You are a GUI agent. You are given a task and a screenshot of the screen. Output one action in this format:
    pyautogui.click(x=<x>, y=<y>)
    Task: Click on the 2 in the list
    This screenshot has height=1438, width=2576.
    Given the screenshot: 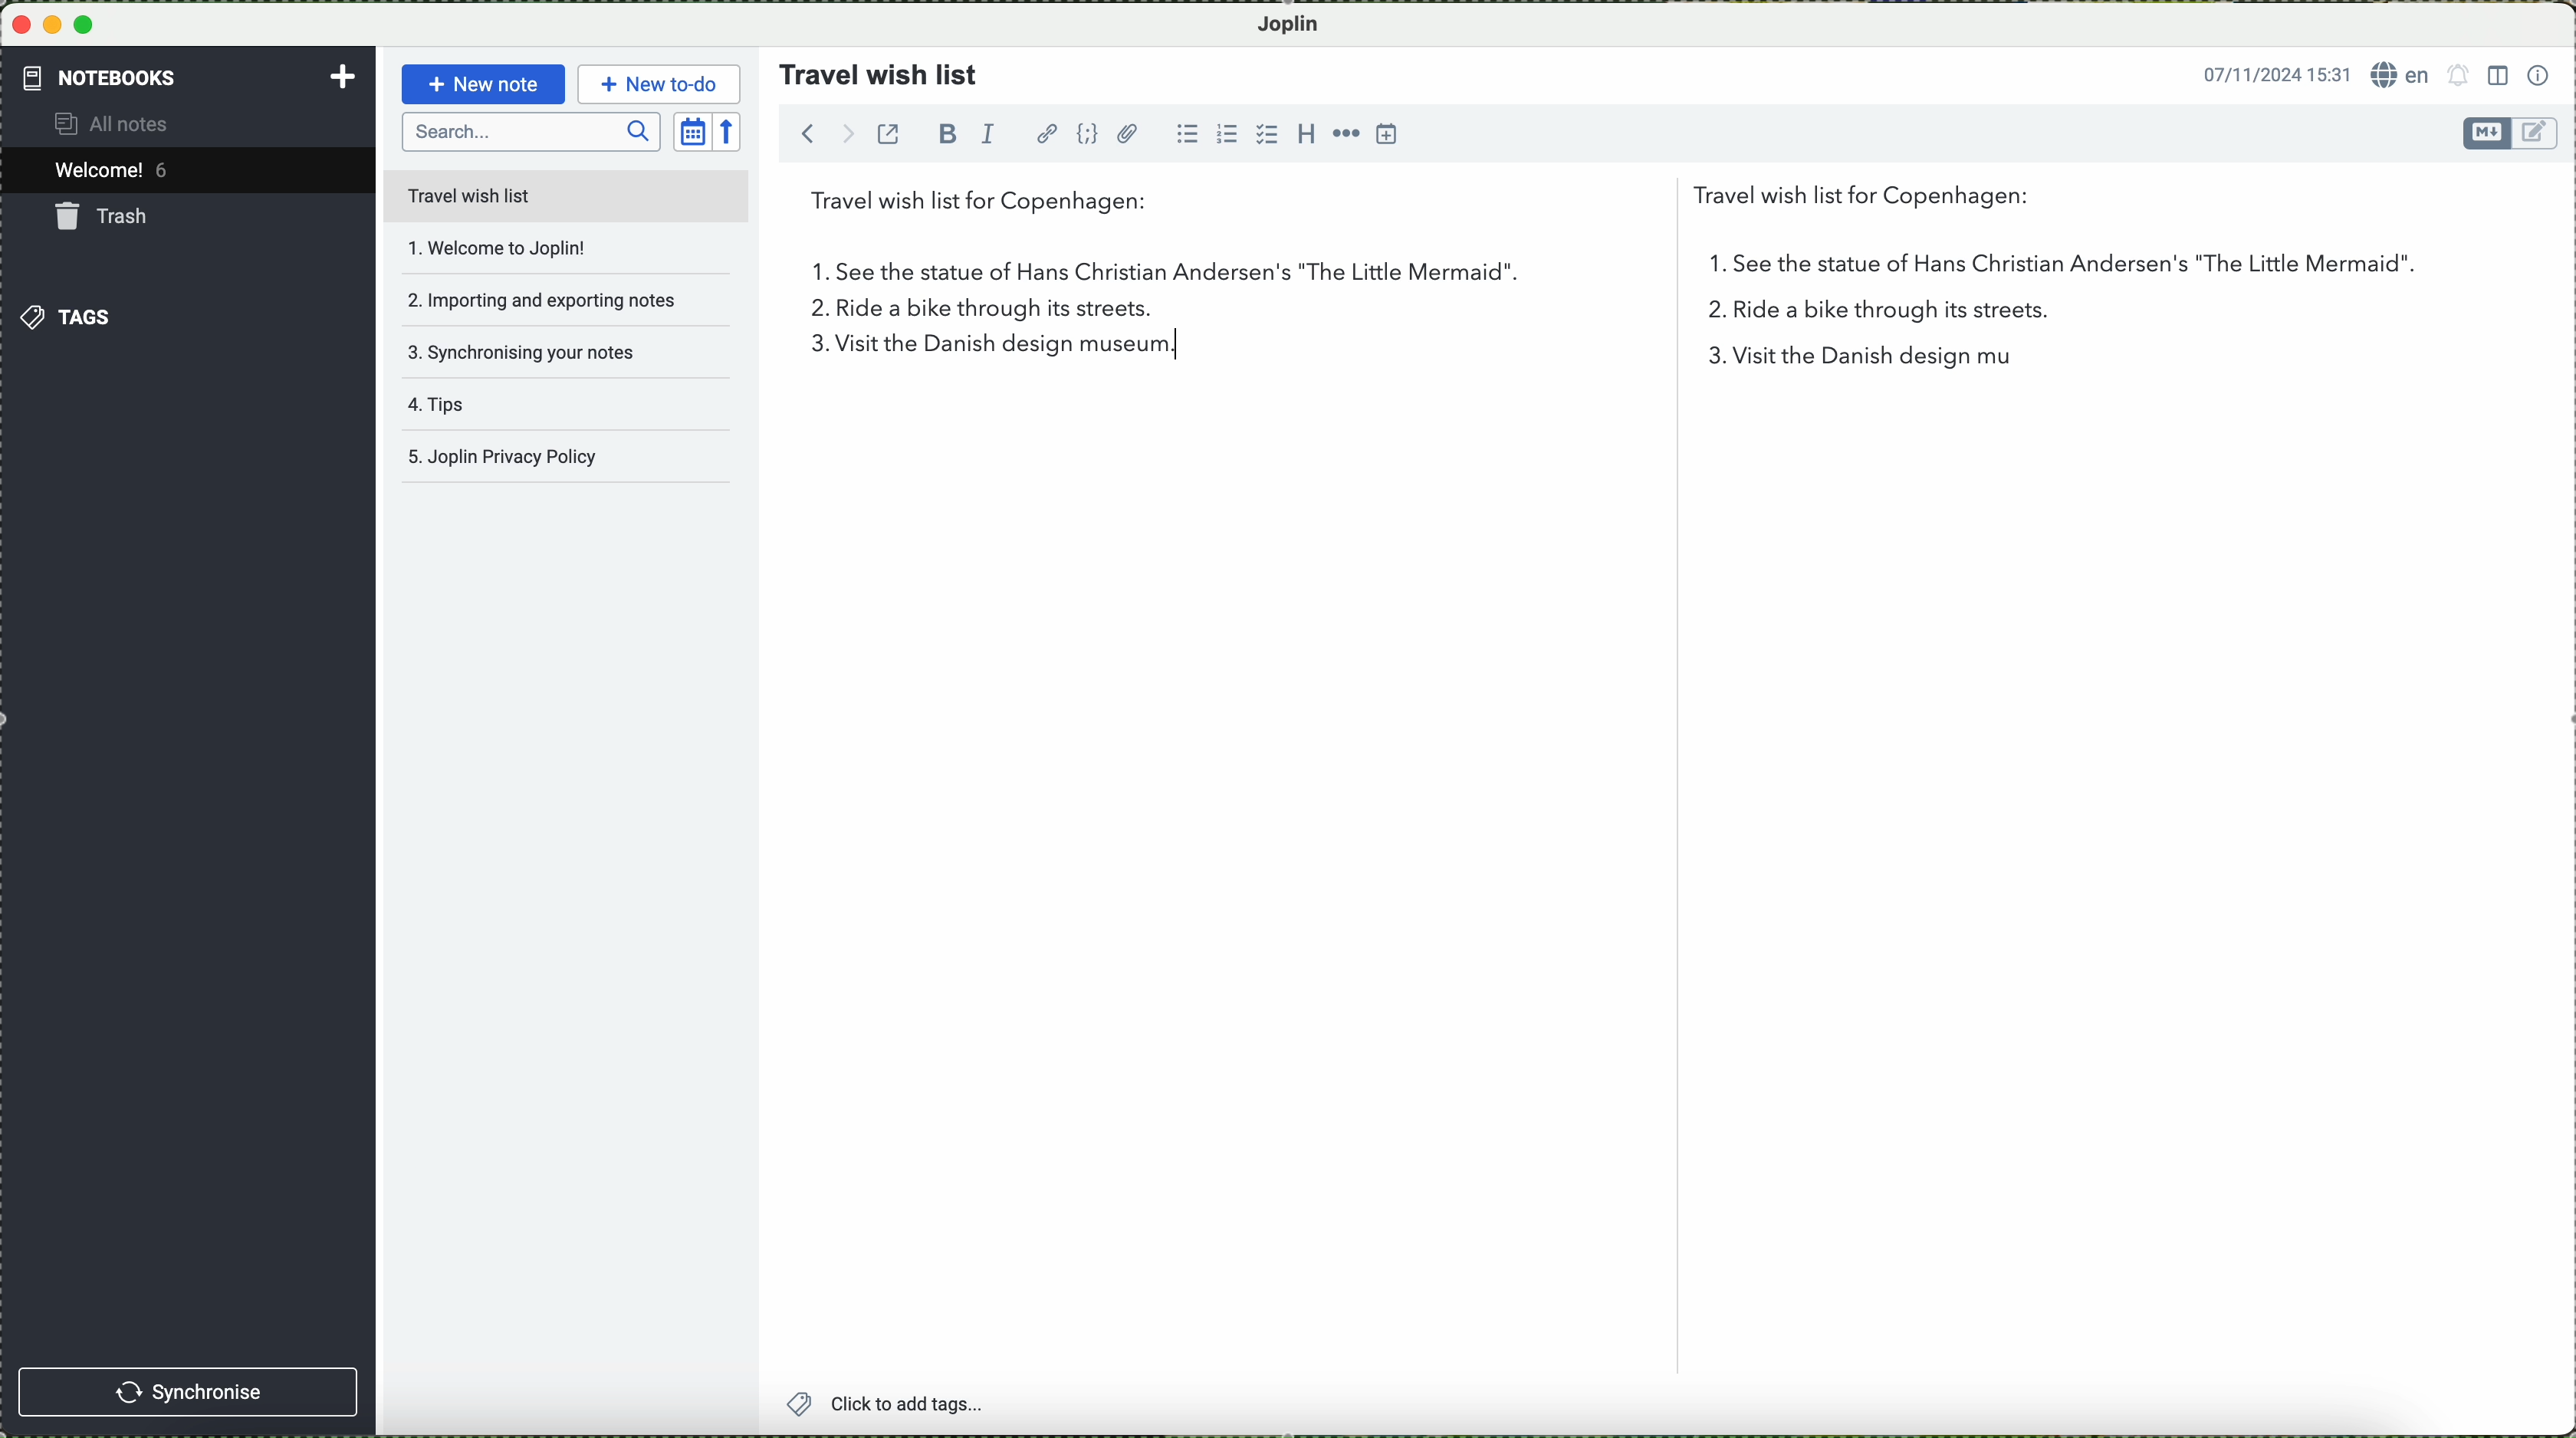 What is the action you would take?
    pyautogui.click(x=1835, y=315)
    